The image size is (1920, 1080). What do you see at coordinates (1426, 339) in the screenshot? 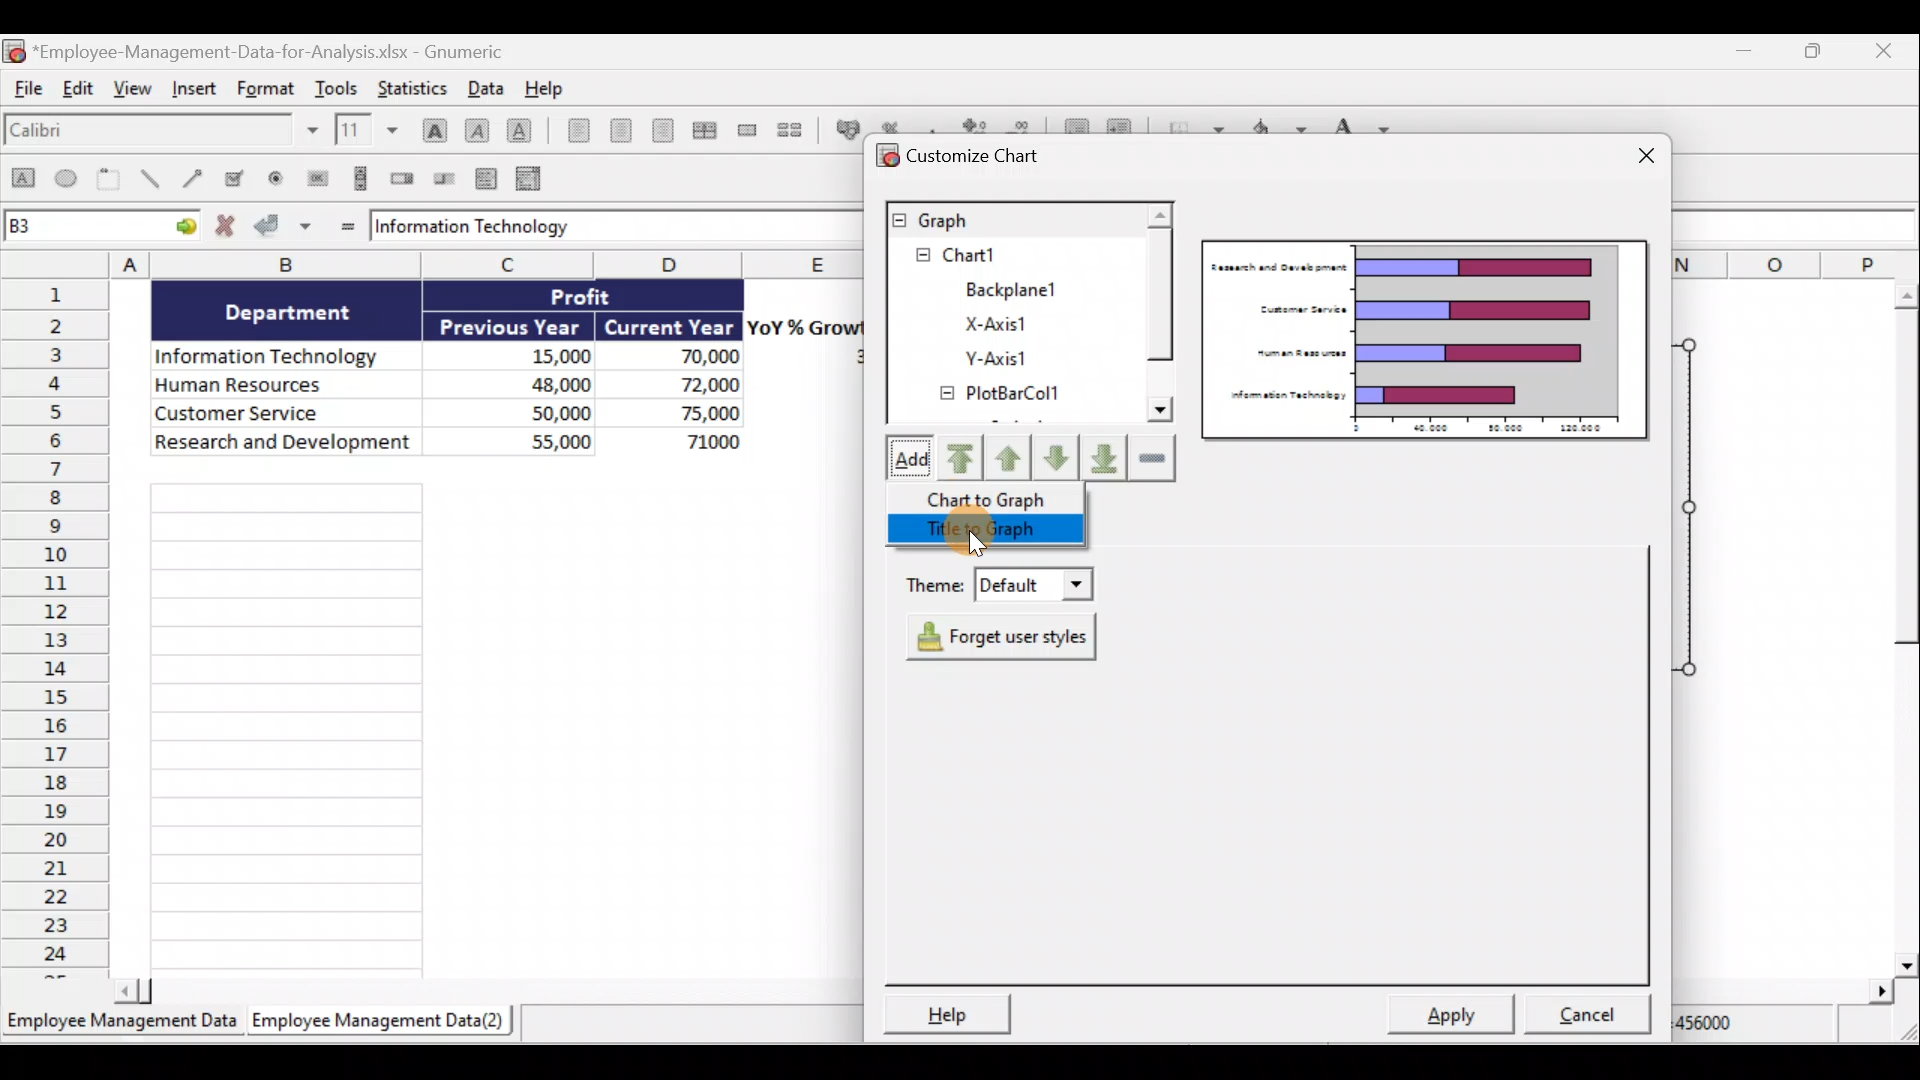
I see `Chart preview` at bounding box center [1426, 339].